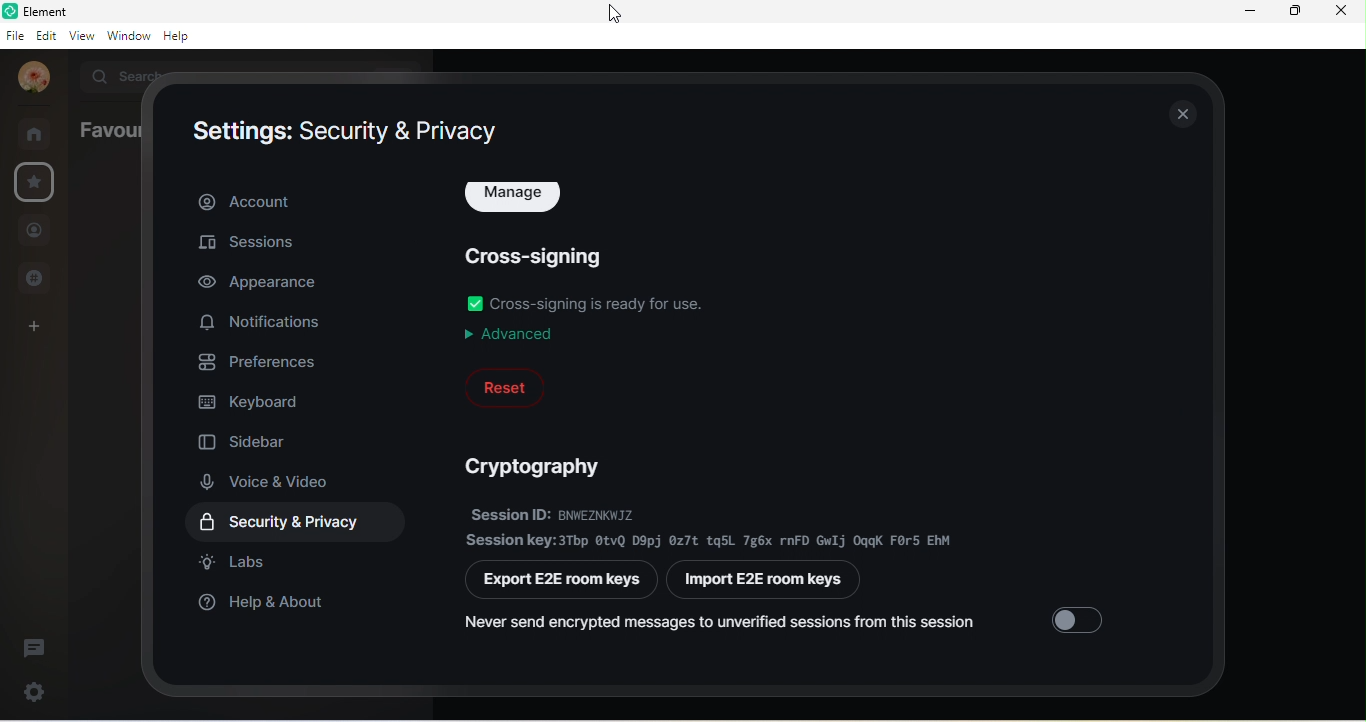 This screenshot has width=1366, height=722. Describe the element at coordinates (713, 528) in the screenshot. I see `Session ID: BNWEZNKWJZ
Session key: 3Tbp 0tvQ D9pj 0z7t tq5L 7g6x rnFD GwIj OqgK FOrS EnM` at that location.